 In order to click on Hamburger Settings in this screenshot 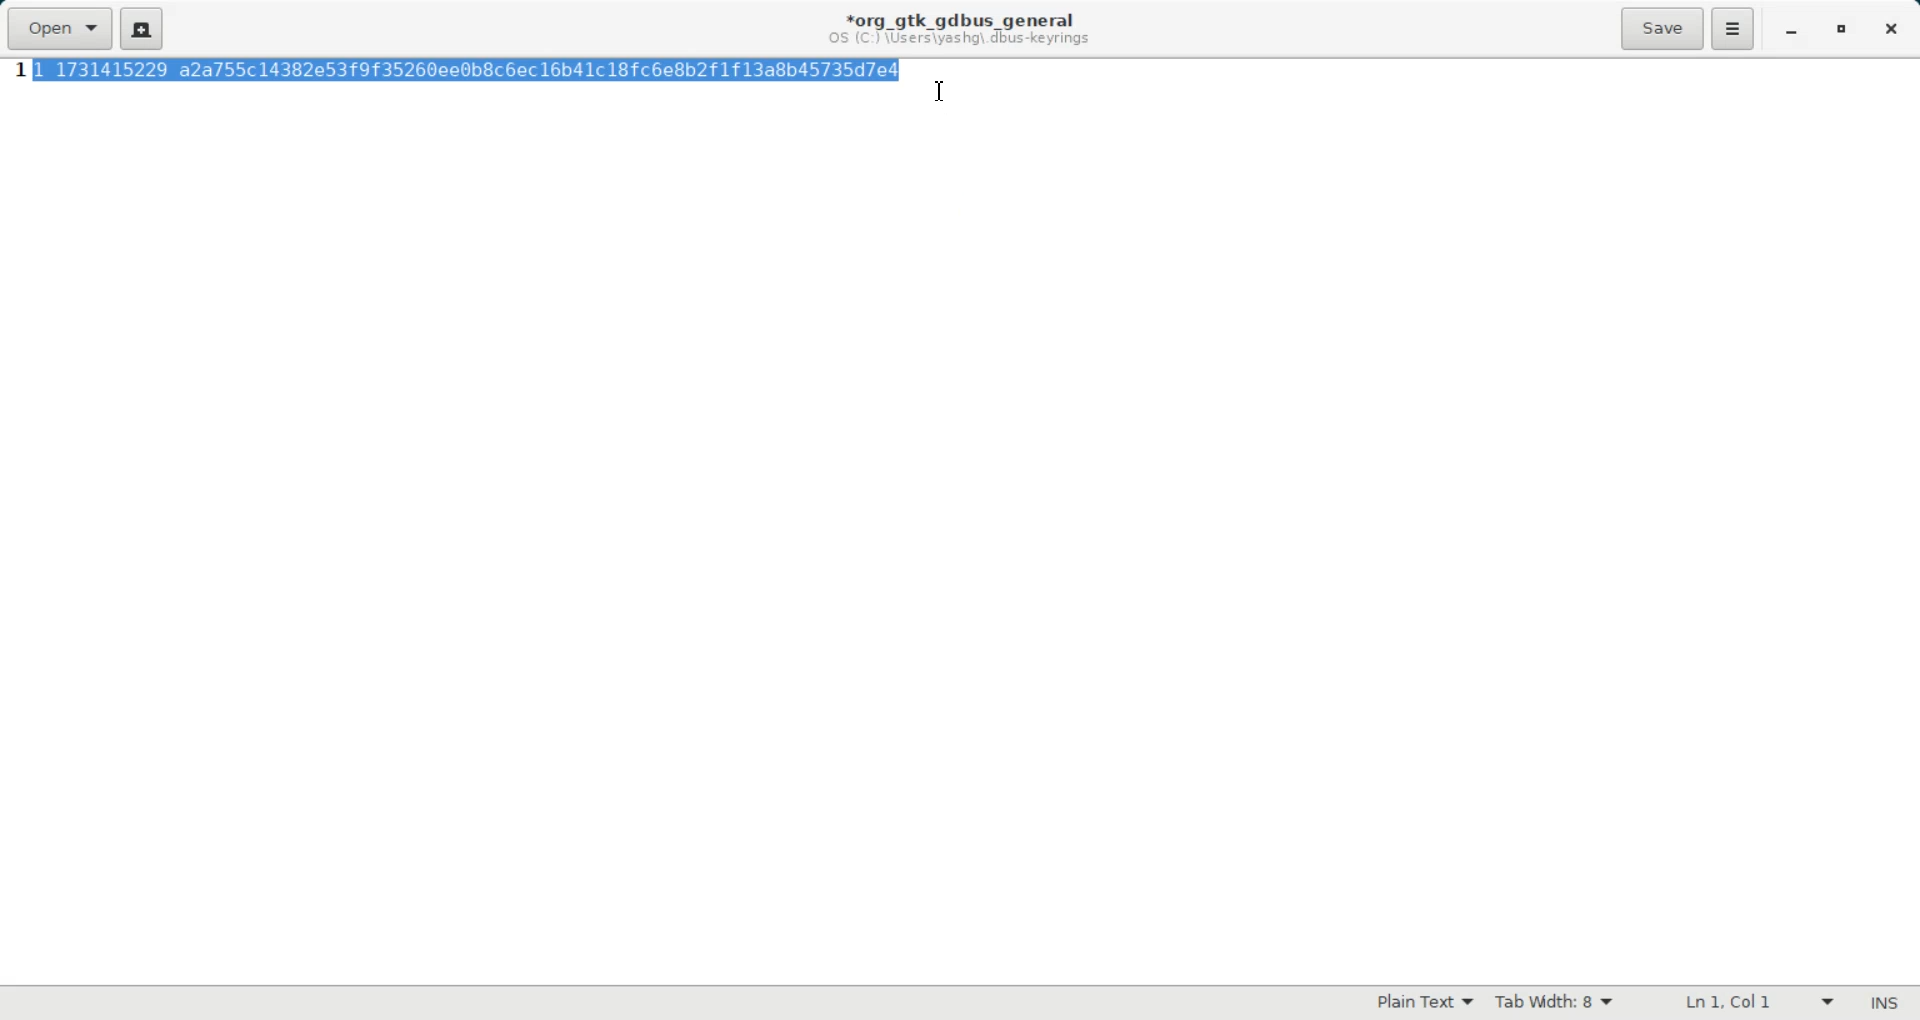, I will do `click(1733, 28)`.